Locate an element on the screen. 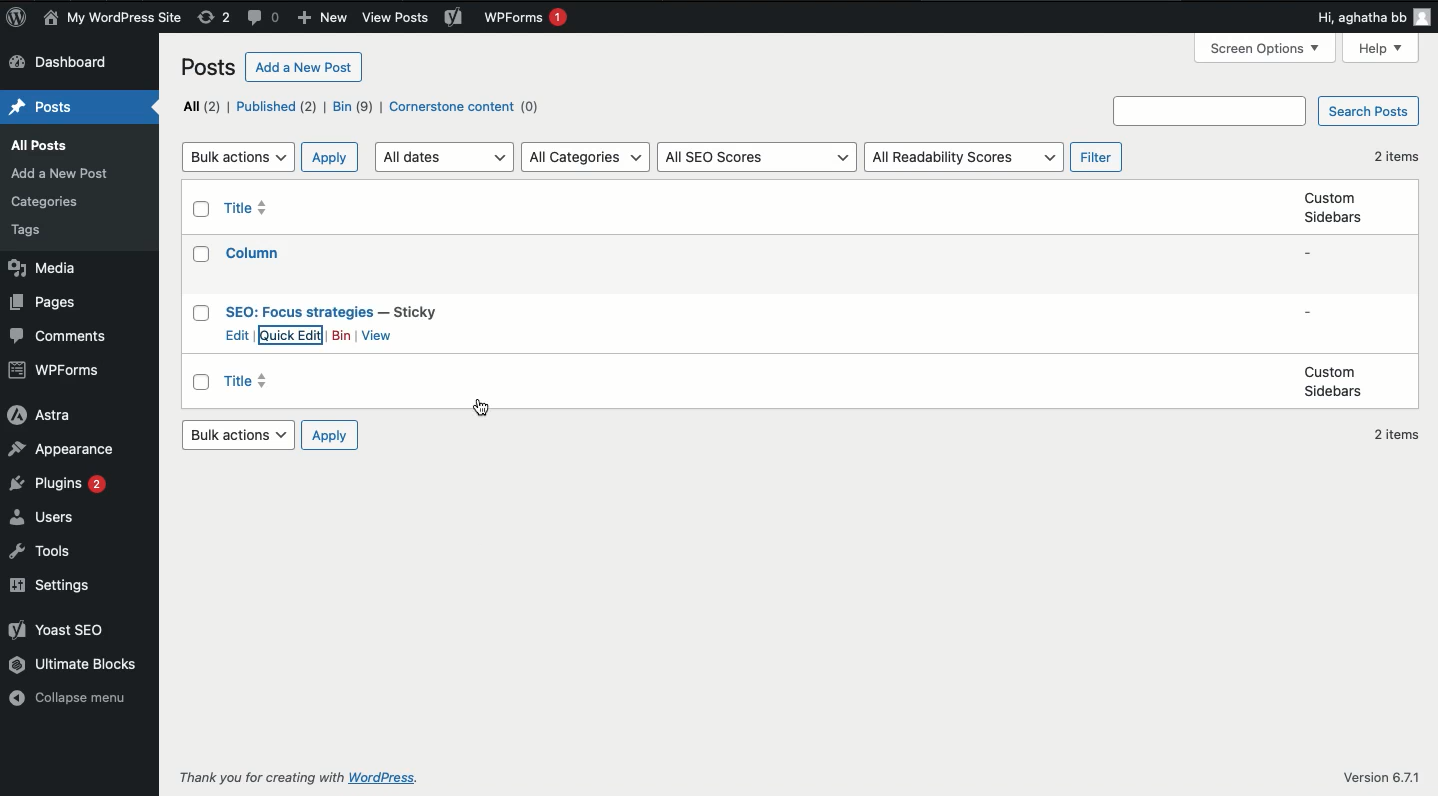 This screenshot has width=1438, height=796. Yoast is located at coordinates (453, 16).